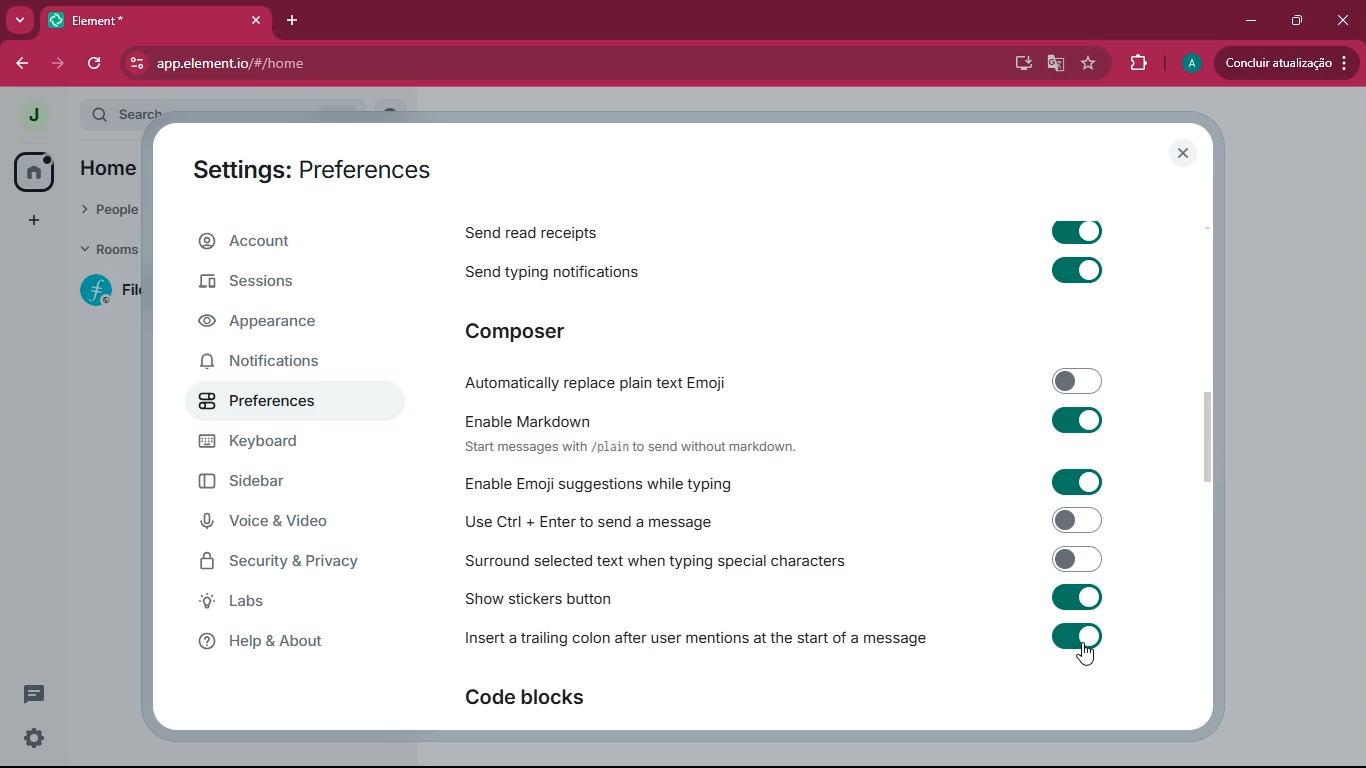 The image size is (1366, 768). What do you see at coordinates (1090, 656) in the screenshot?
I see `cursor` at bounding box center [1090, 656].